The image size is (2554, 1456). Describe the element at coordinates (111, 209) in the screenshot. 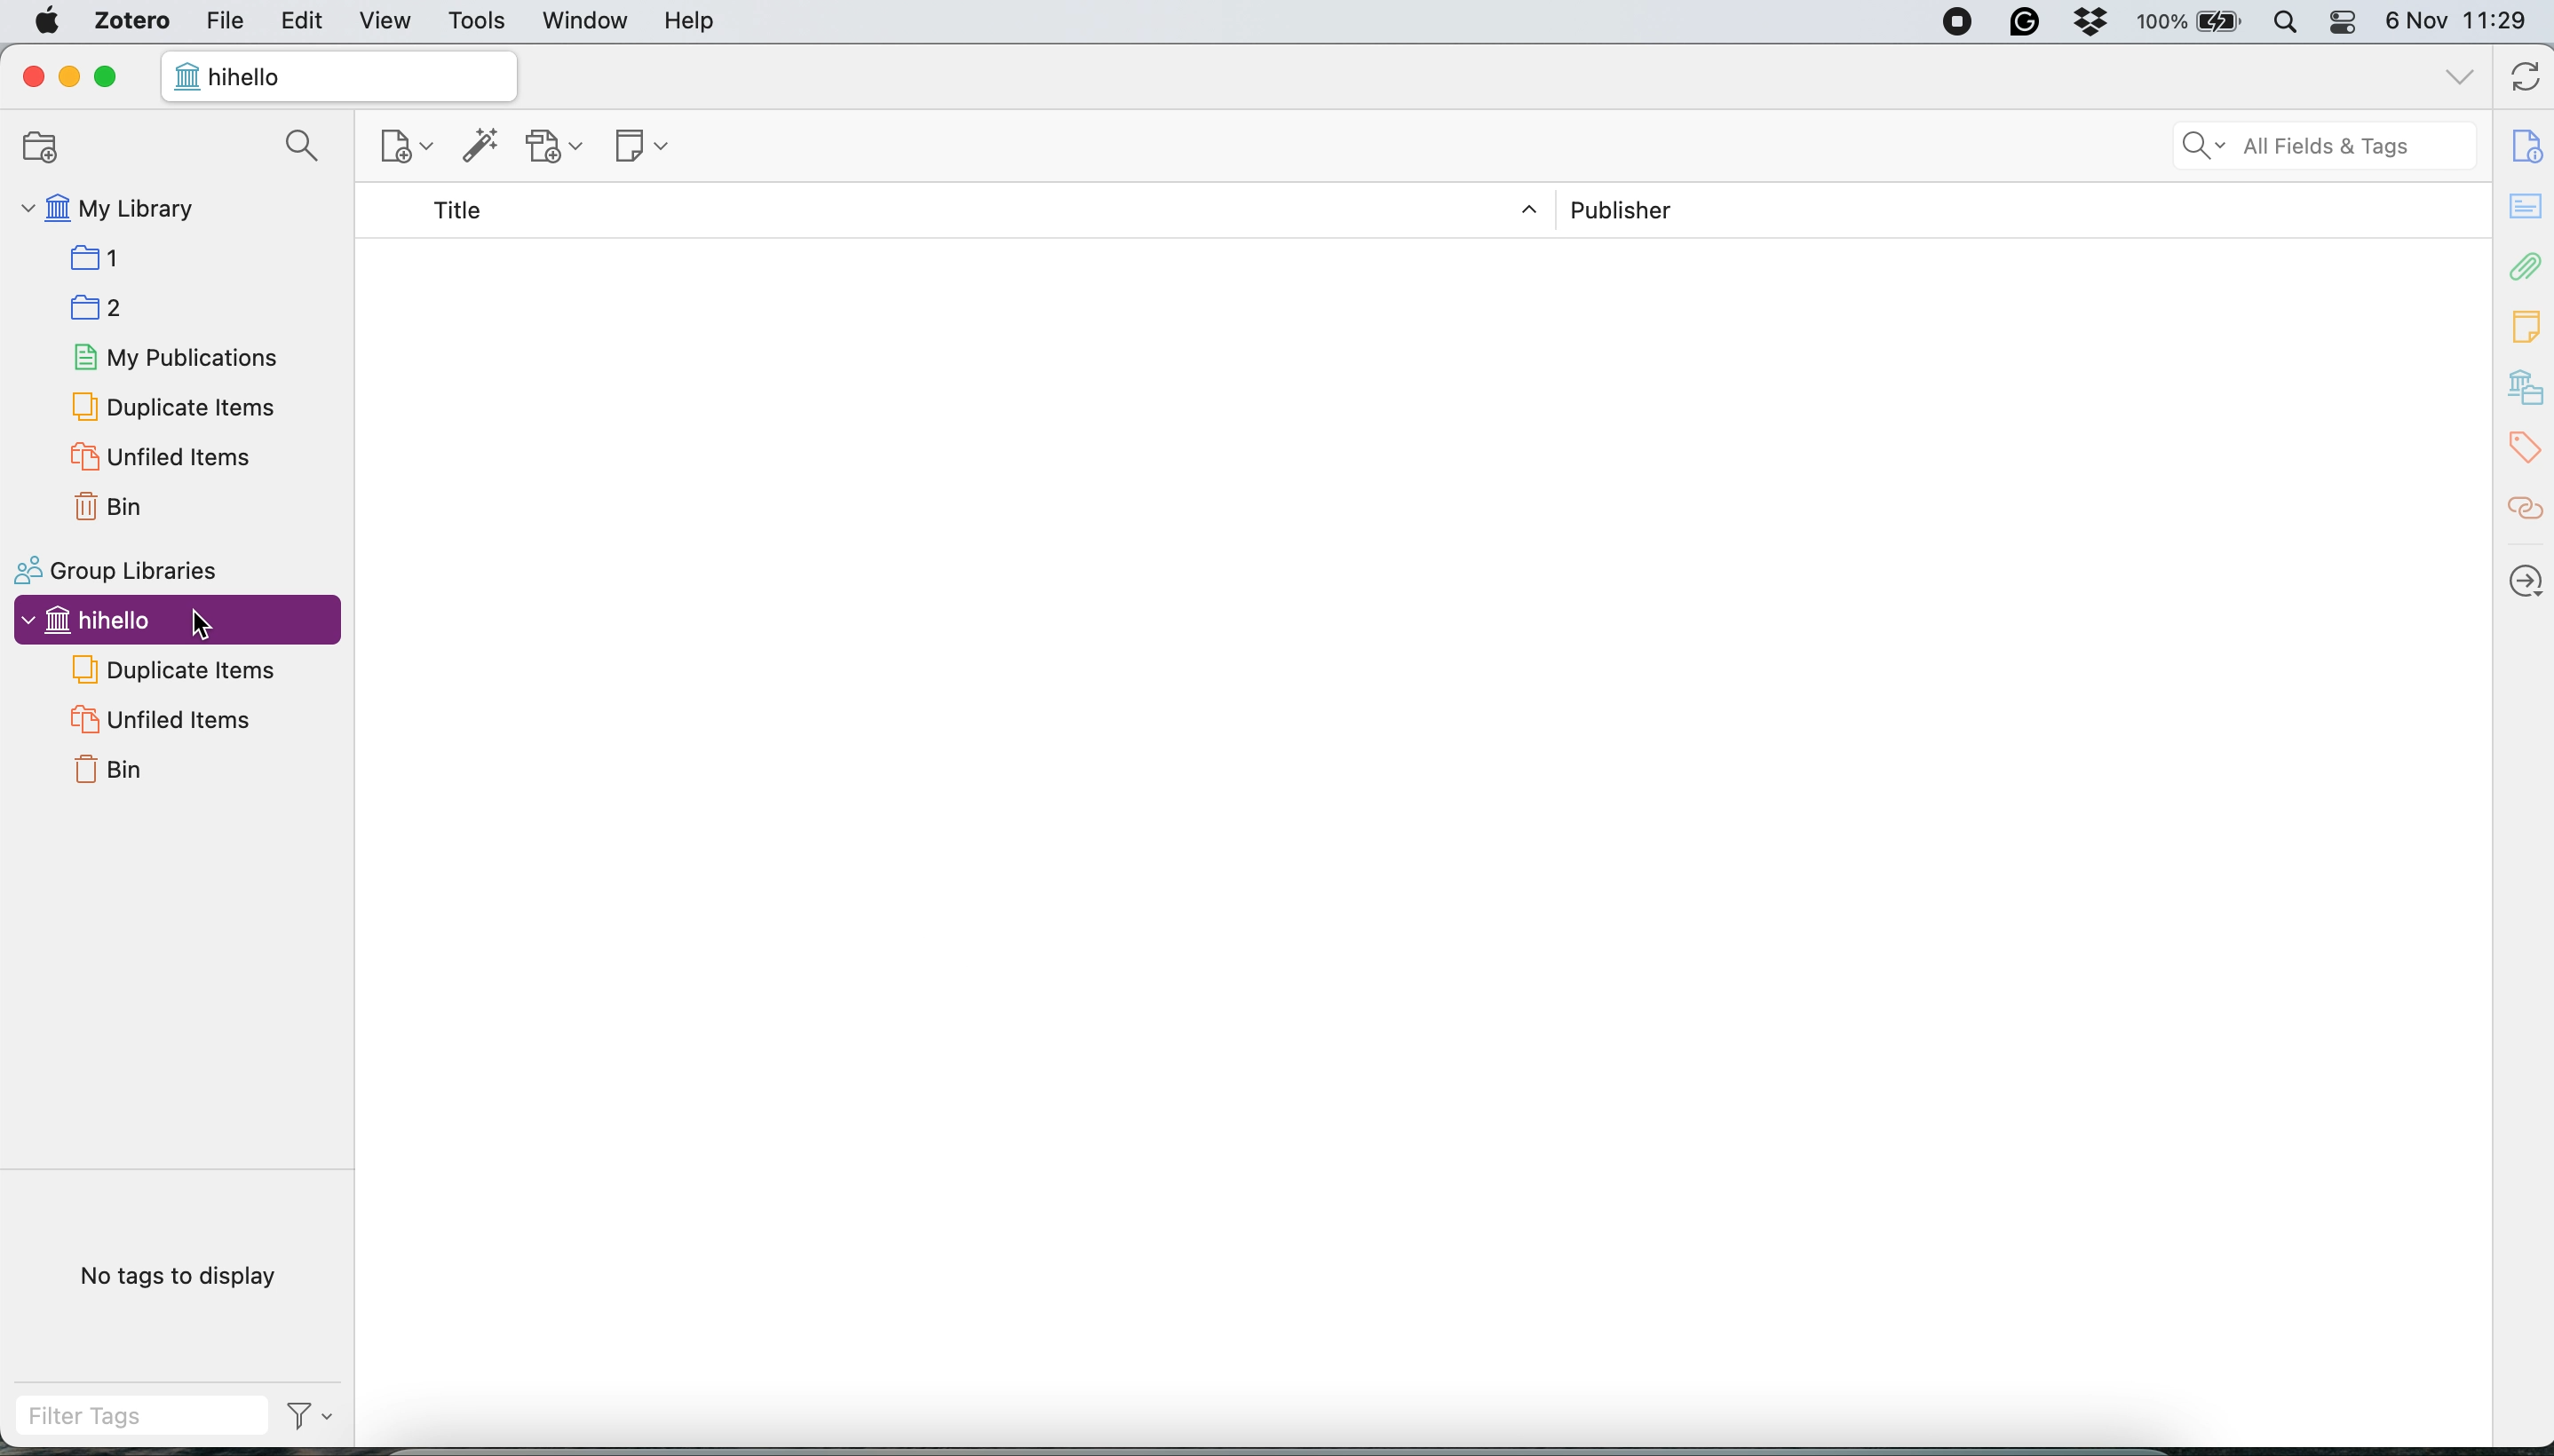

I see `my library` at that location.